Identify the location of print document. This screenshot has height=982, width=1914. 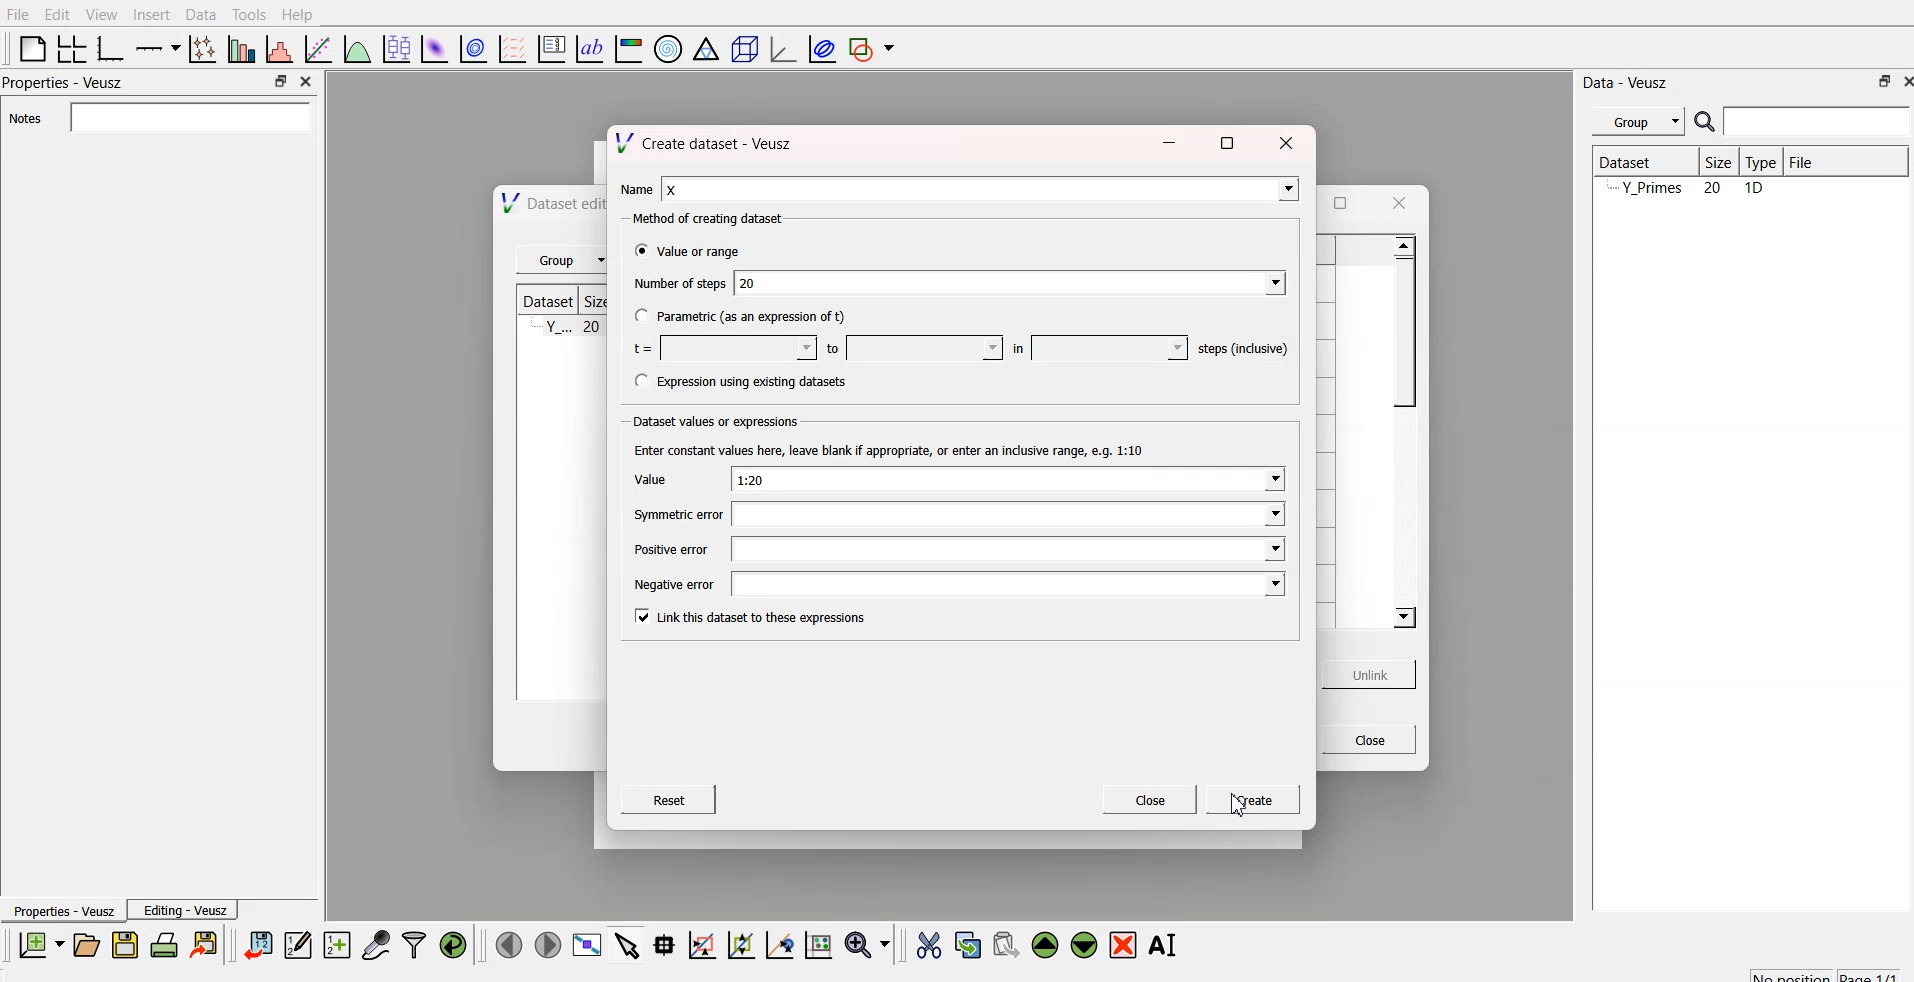
(166, 946).